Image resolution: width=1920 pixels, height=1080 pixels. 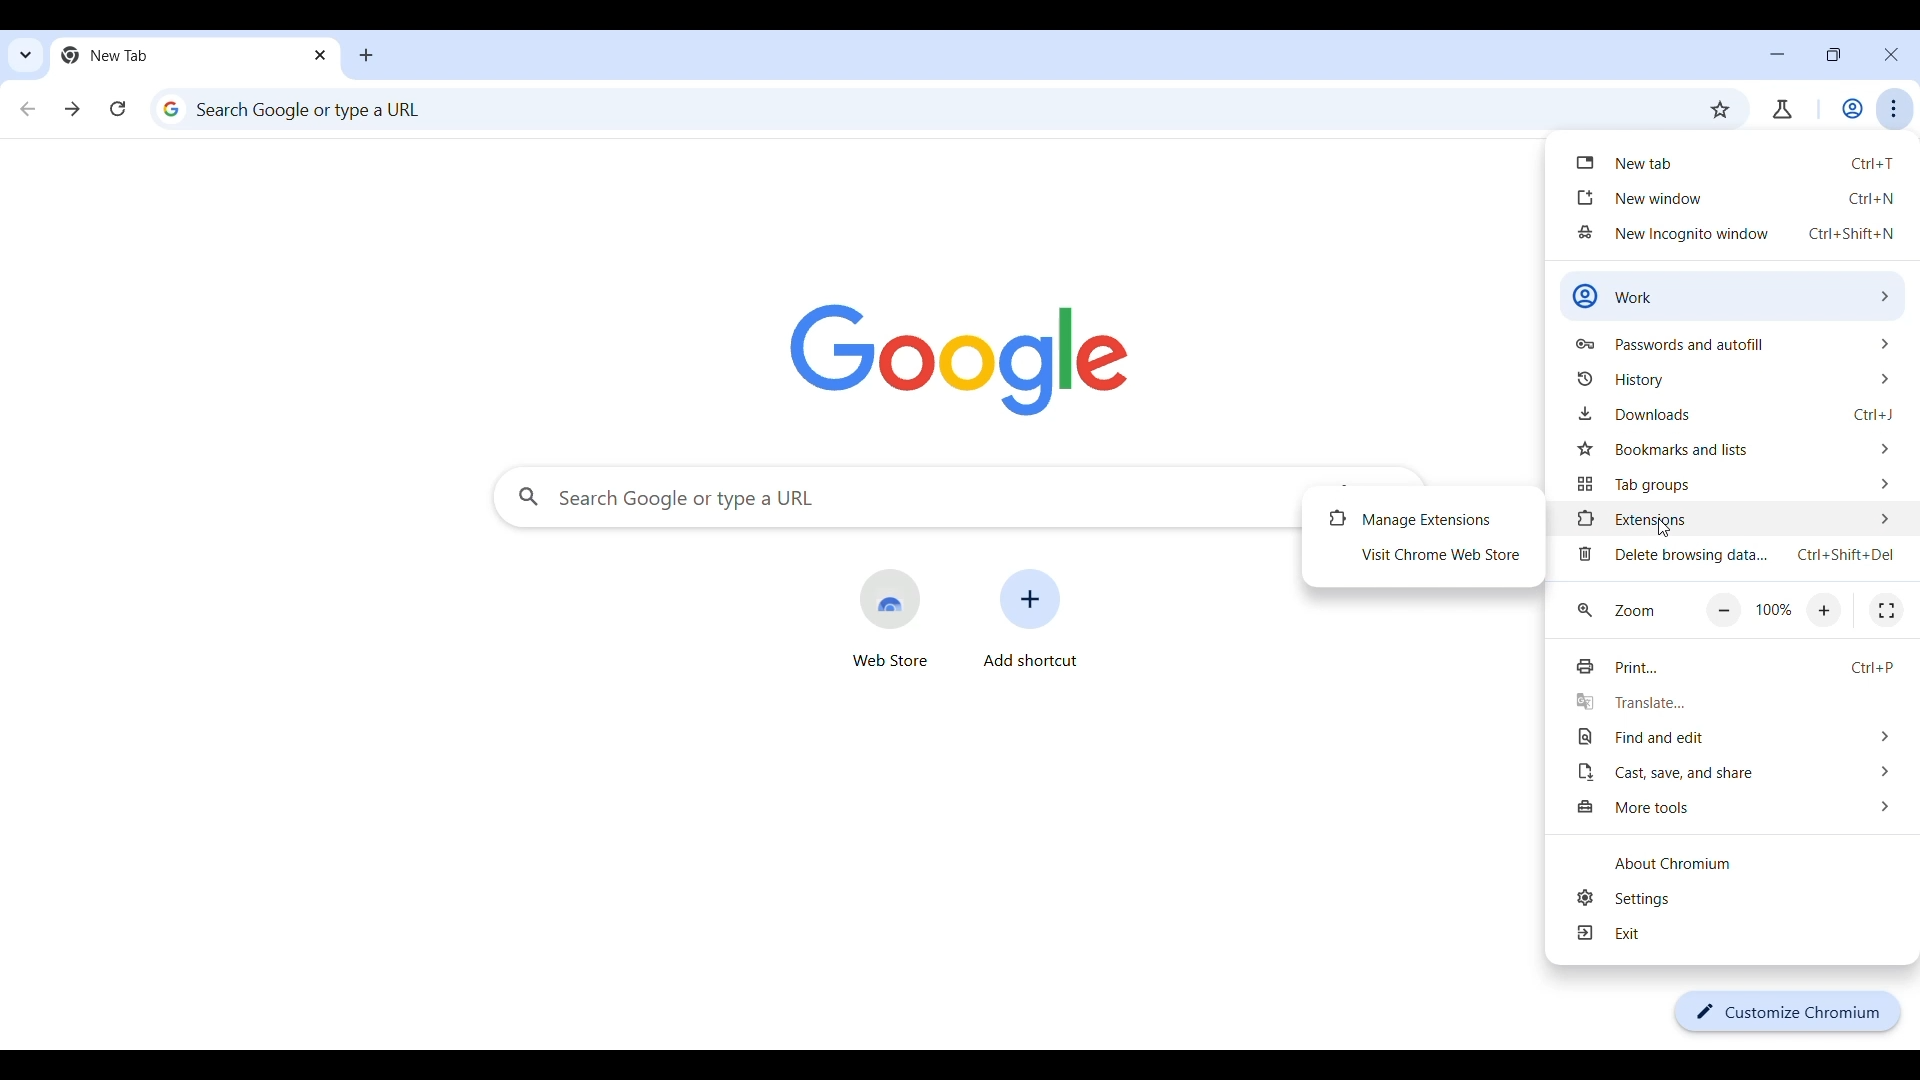 What do you see at coordinates (1733, 484) in the screenshot?
I see `Tab group options` at bounding box center [1733, 484].